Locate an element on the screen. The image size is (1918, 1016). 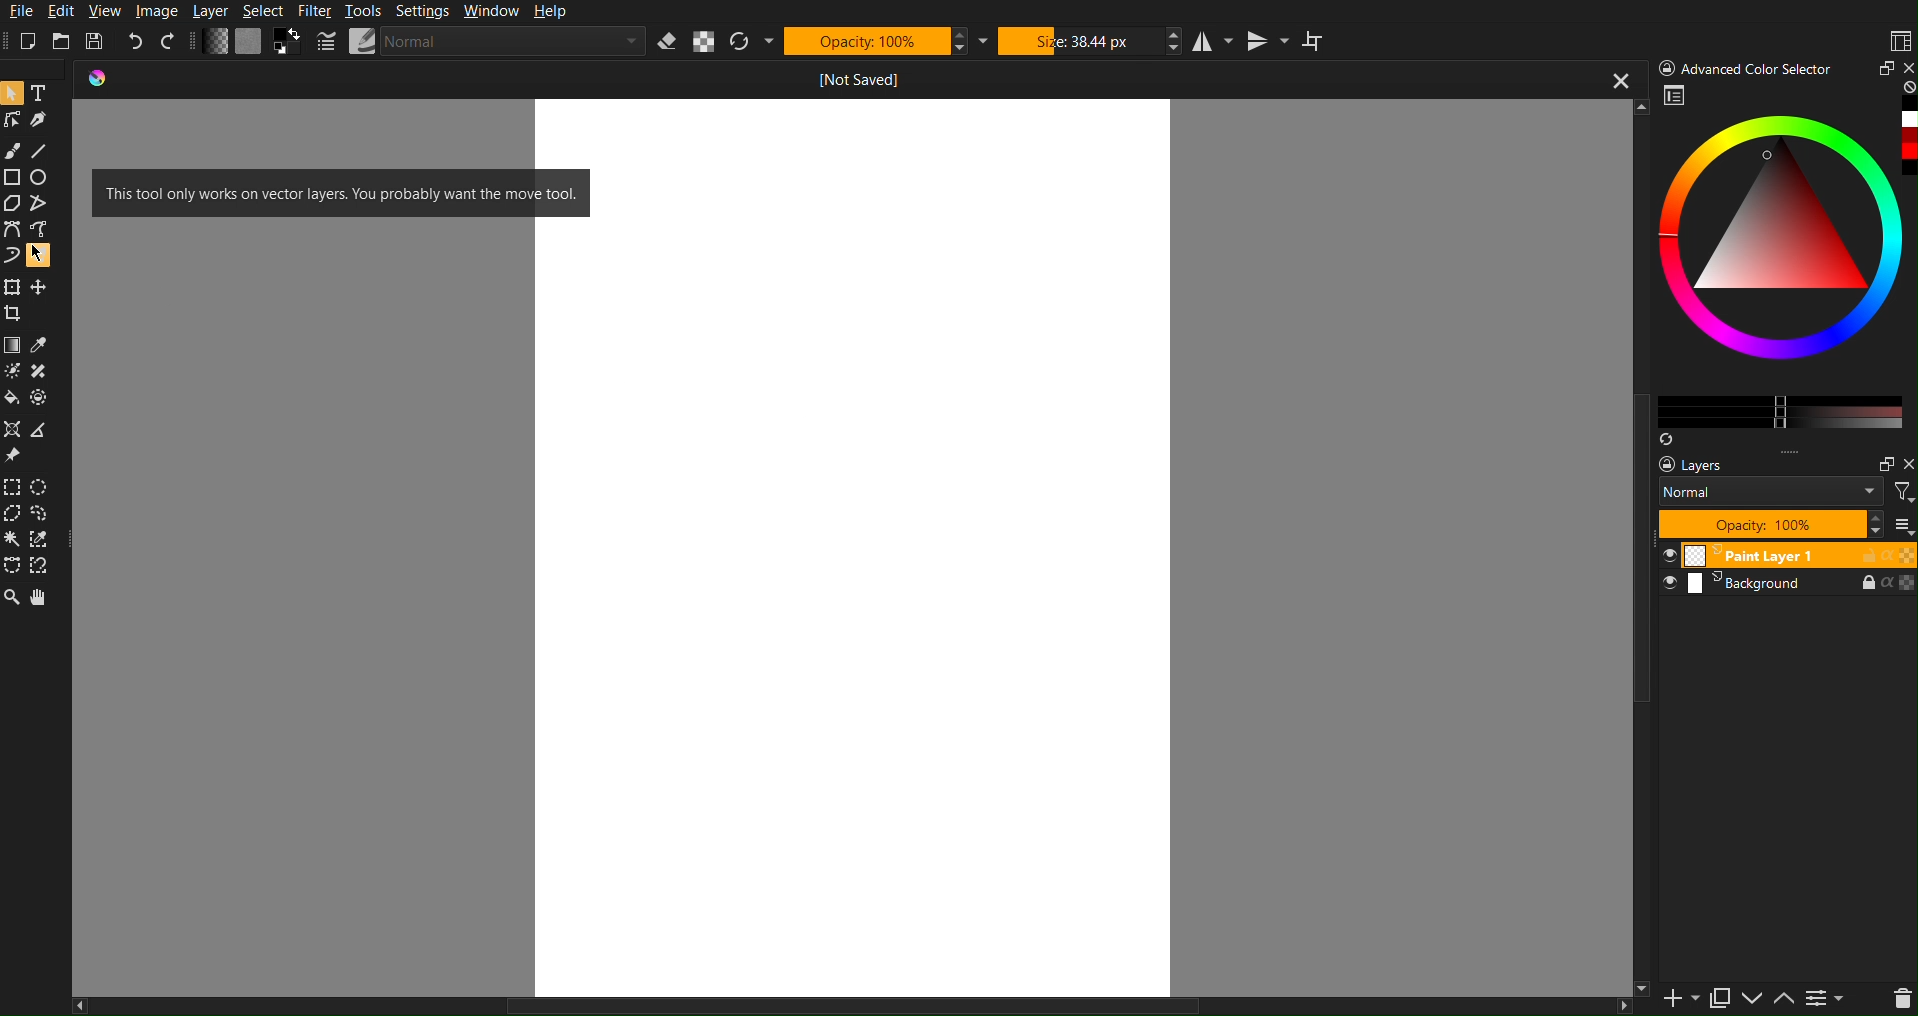
Path Selection Tool is located at coordinates (13, 566).